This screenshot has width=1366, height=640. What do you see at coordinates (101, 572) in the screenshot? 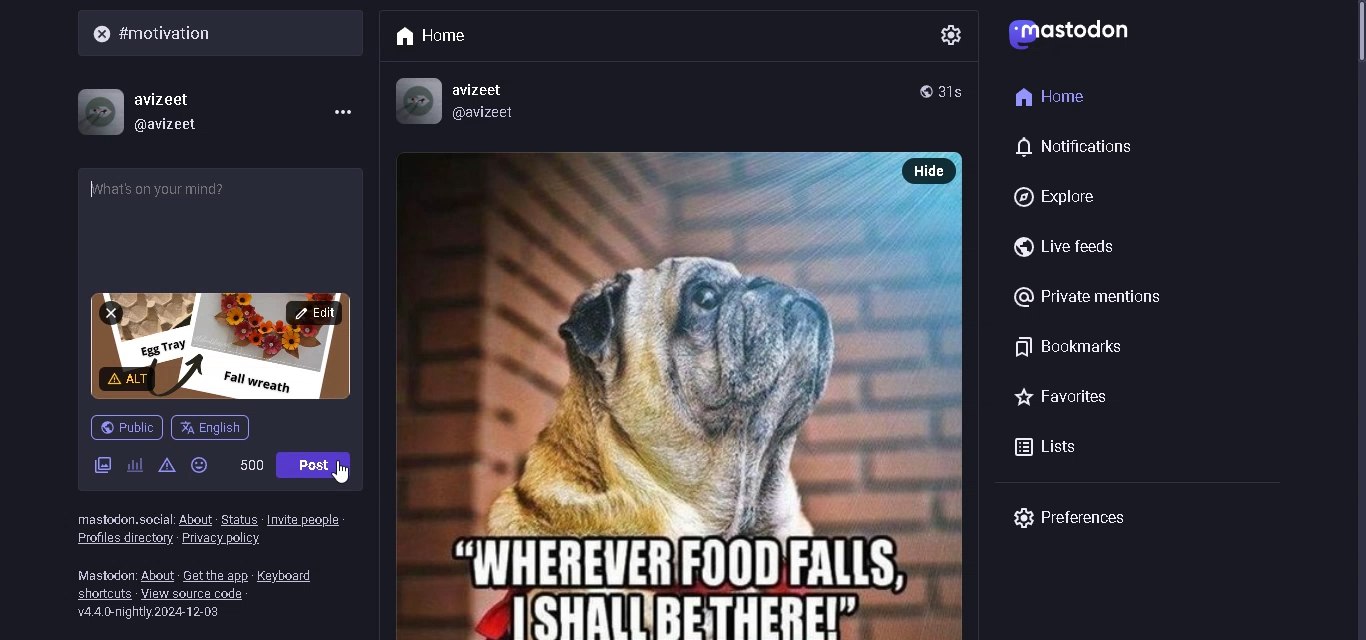
I see `text` at bounding box center [101, 572].